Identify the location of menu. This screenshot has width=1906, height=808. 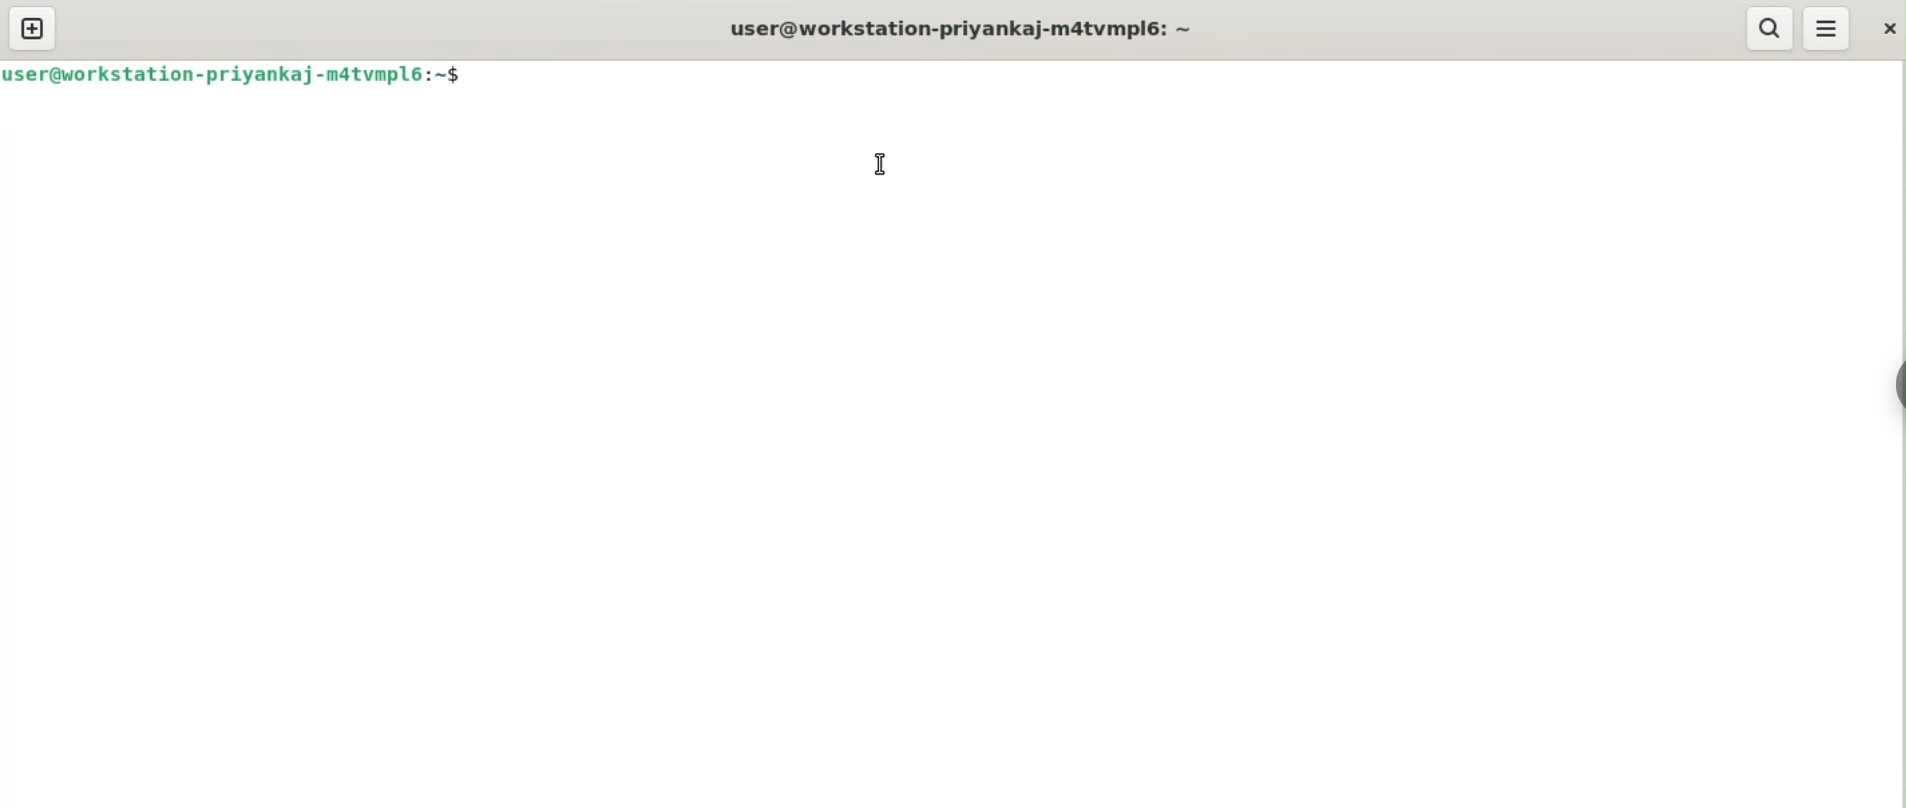
(1827, 29).